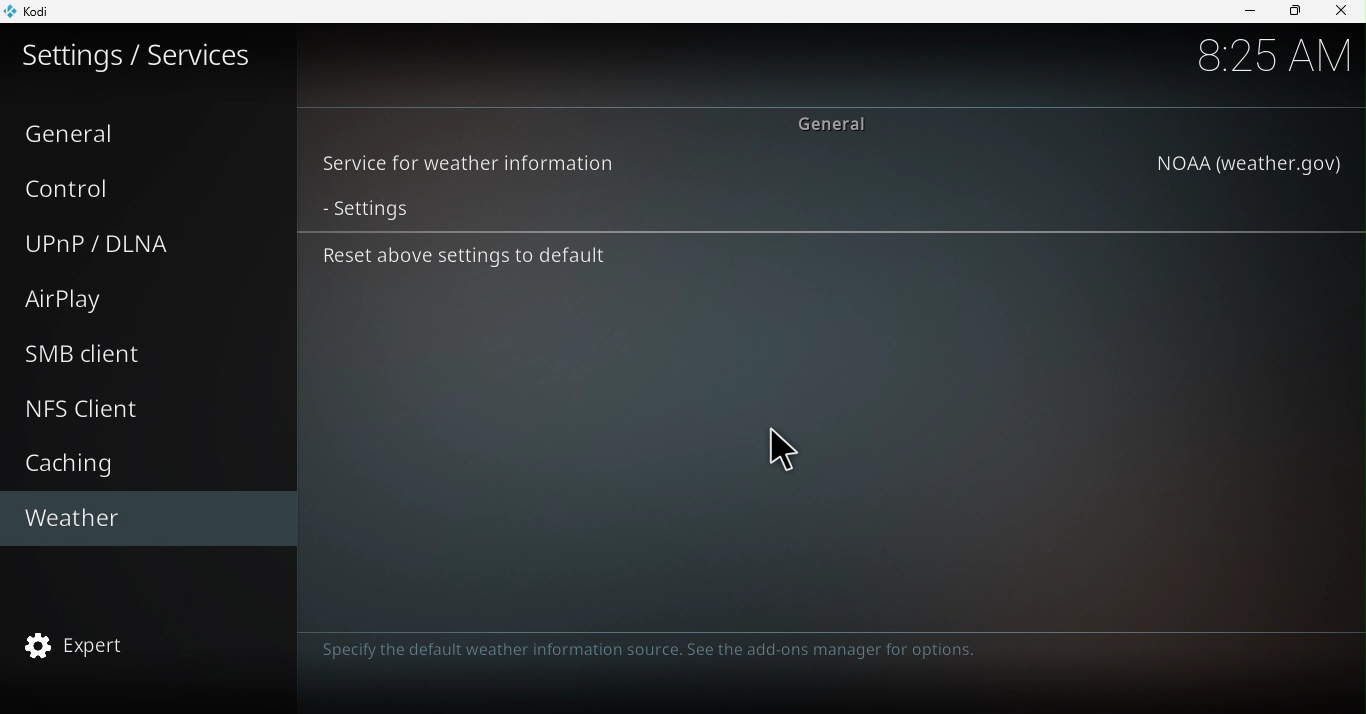  Describe the element at coordinates (1295, 9) in the screenshot. I see `Maximize` at that location.